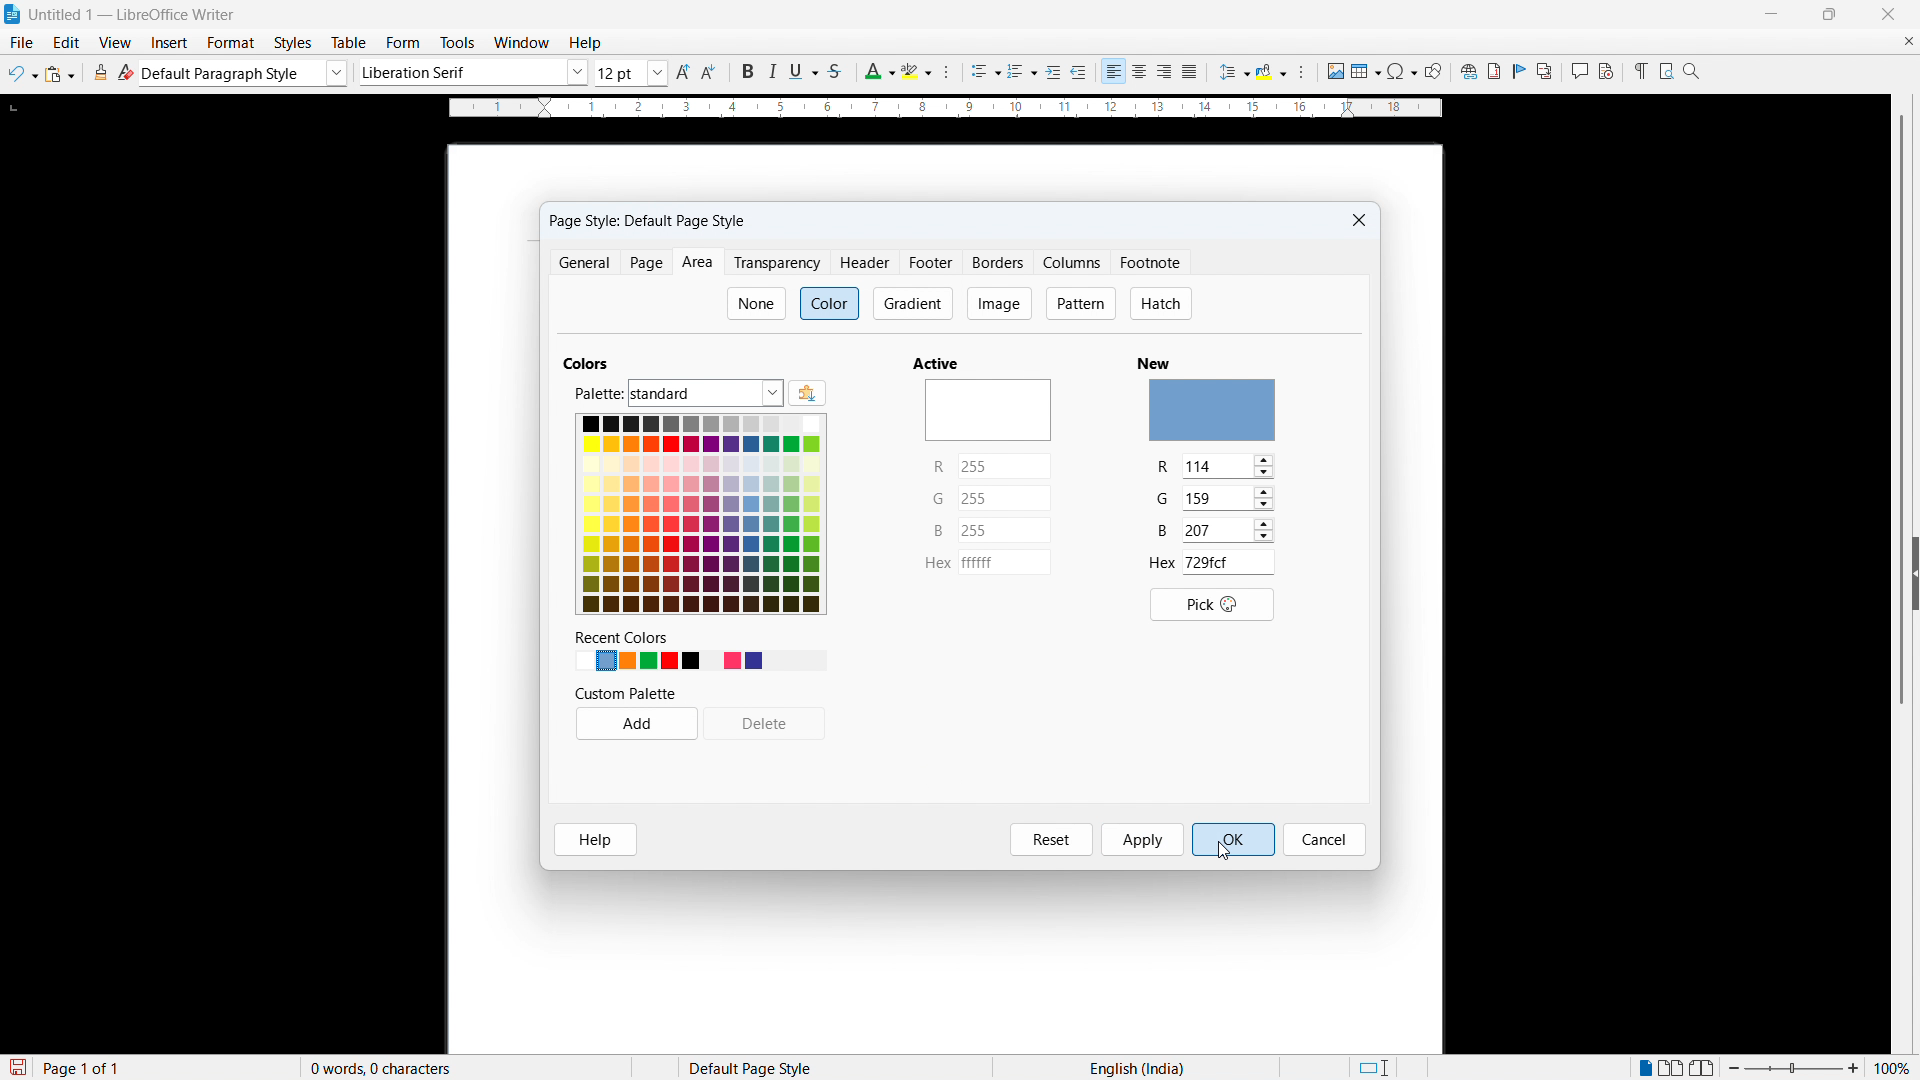 The width and height of the screenshot is (1920, 1080). What do you see at coordinates (1606, 71) in the screenshot?
I see `Record track changes ` at bounding box center [1606, 71].